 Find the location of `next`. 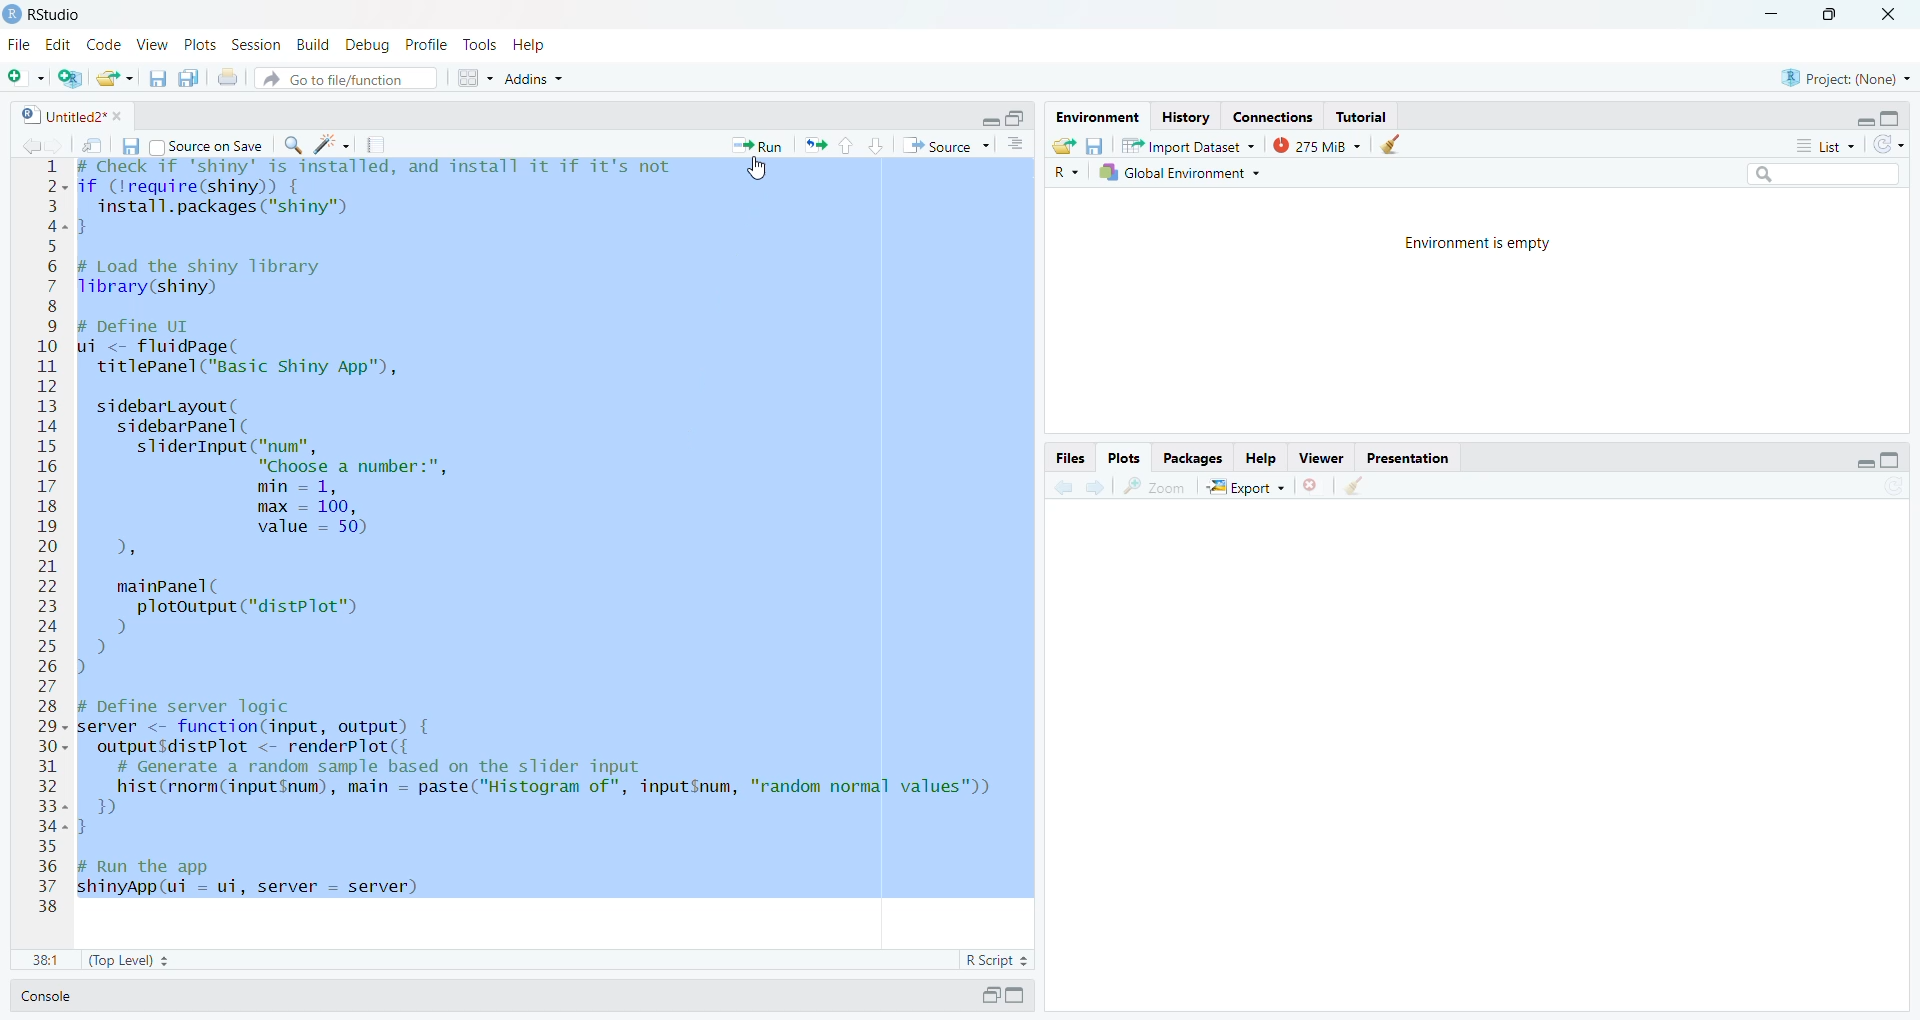

next is located at coordinates (1097, 487).